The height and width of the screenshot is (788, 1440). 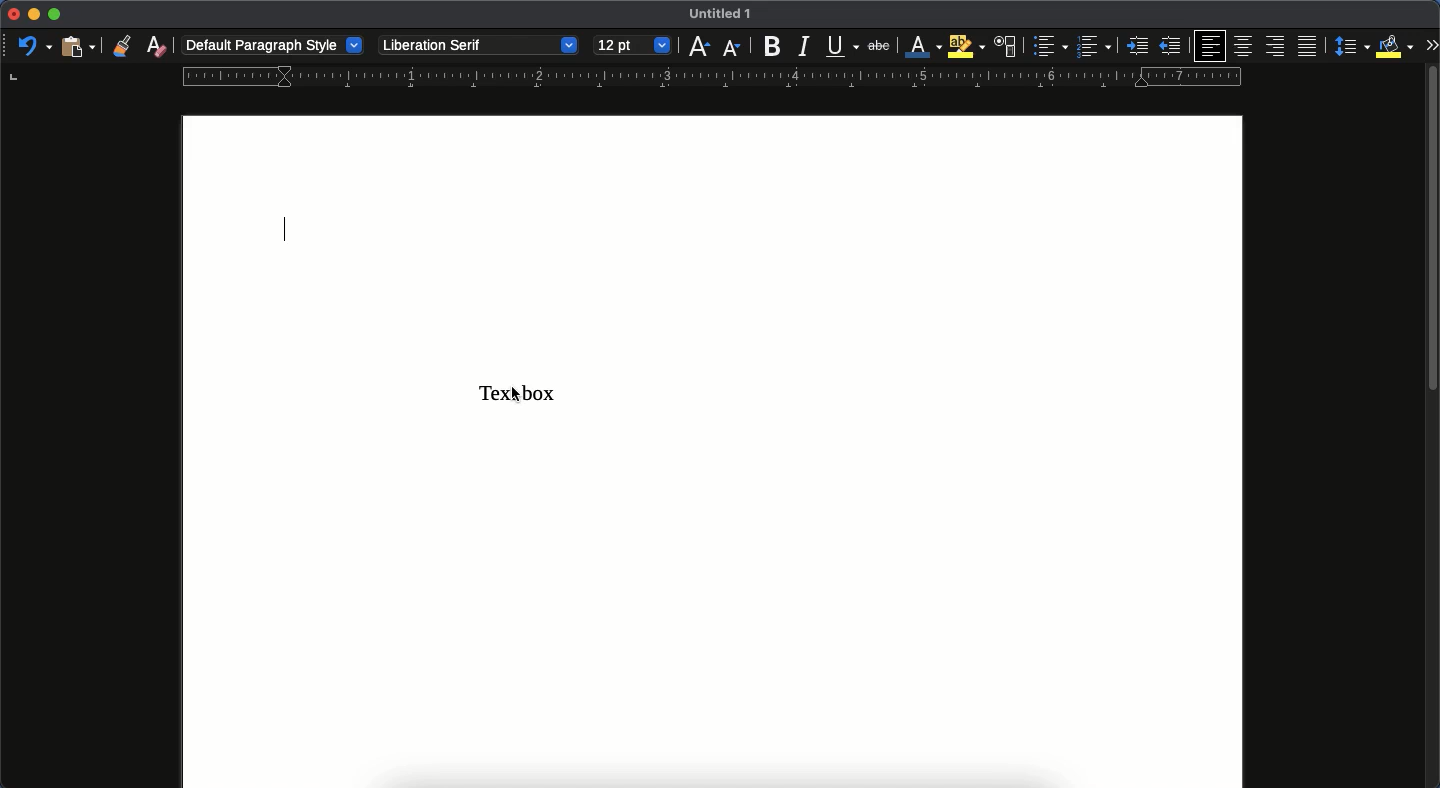 What do you see at coordinates (273, 45) in the screenshot?
I see `default paragraph style ` at bounding box center [273, 45].